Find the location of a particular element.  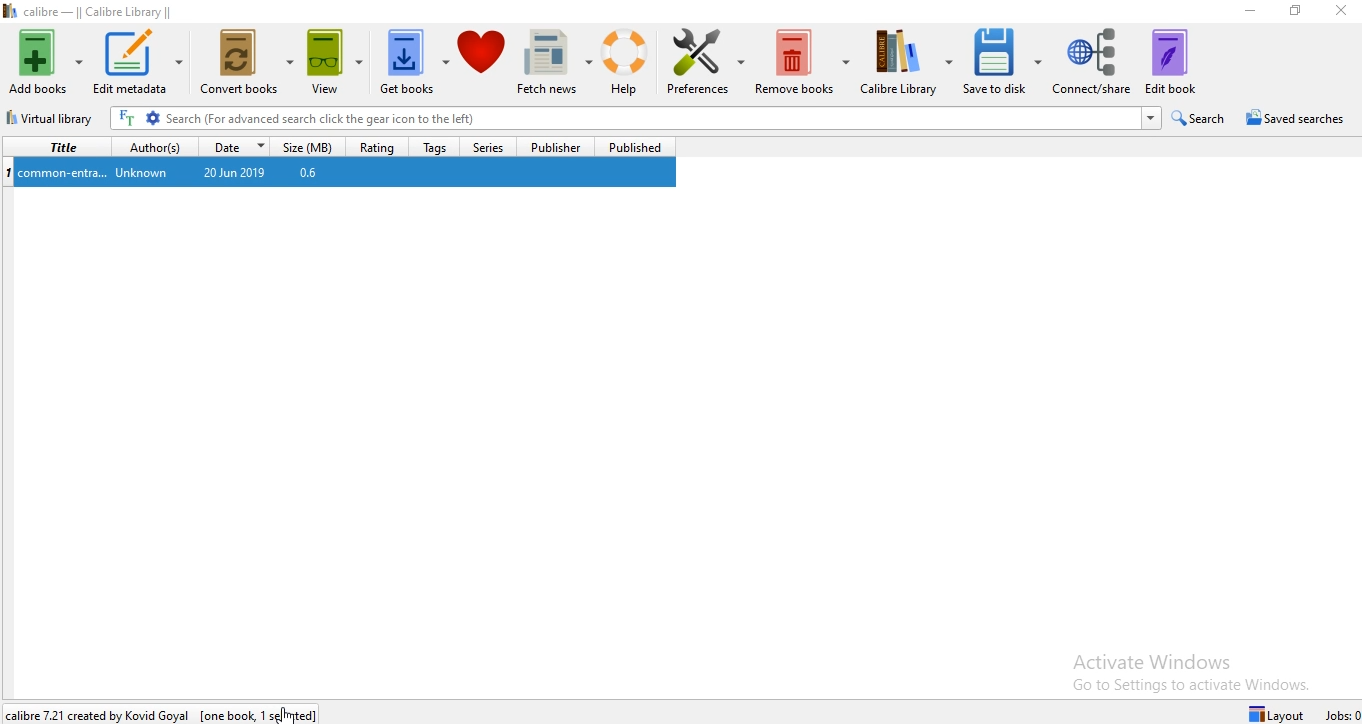

Logo is located at coordinates (9, 13).